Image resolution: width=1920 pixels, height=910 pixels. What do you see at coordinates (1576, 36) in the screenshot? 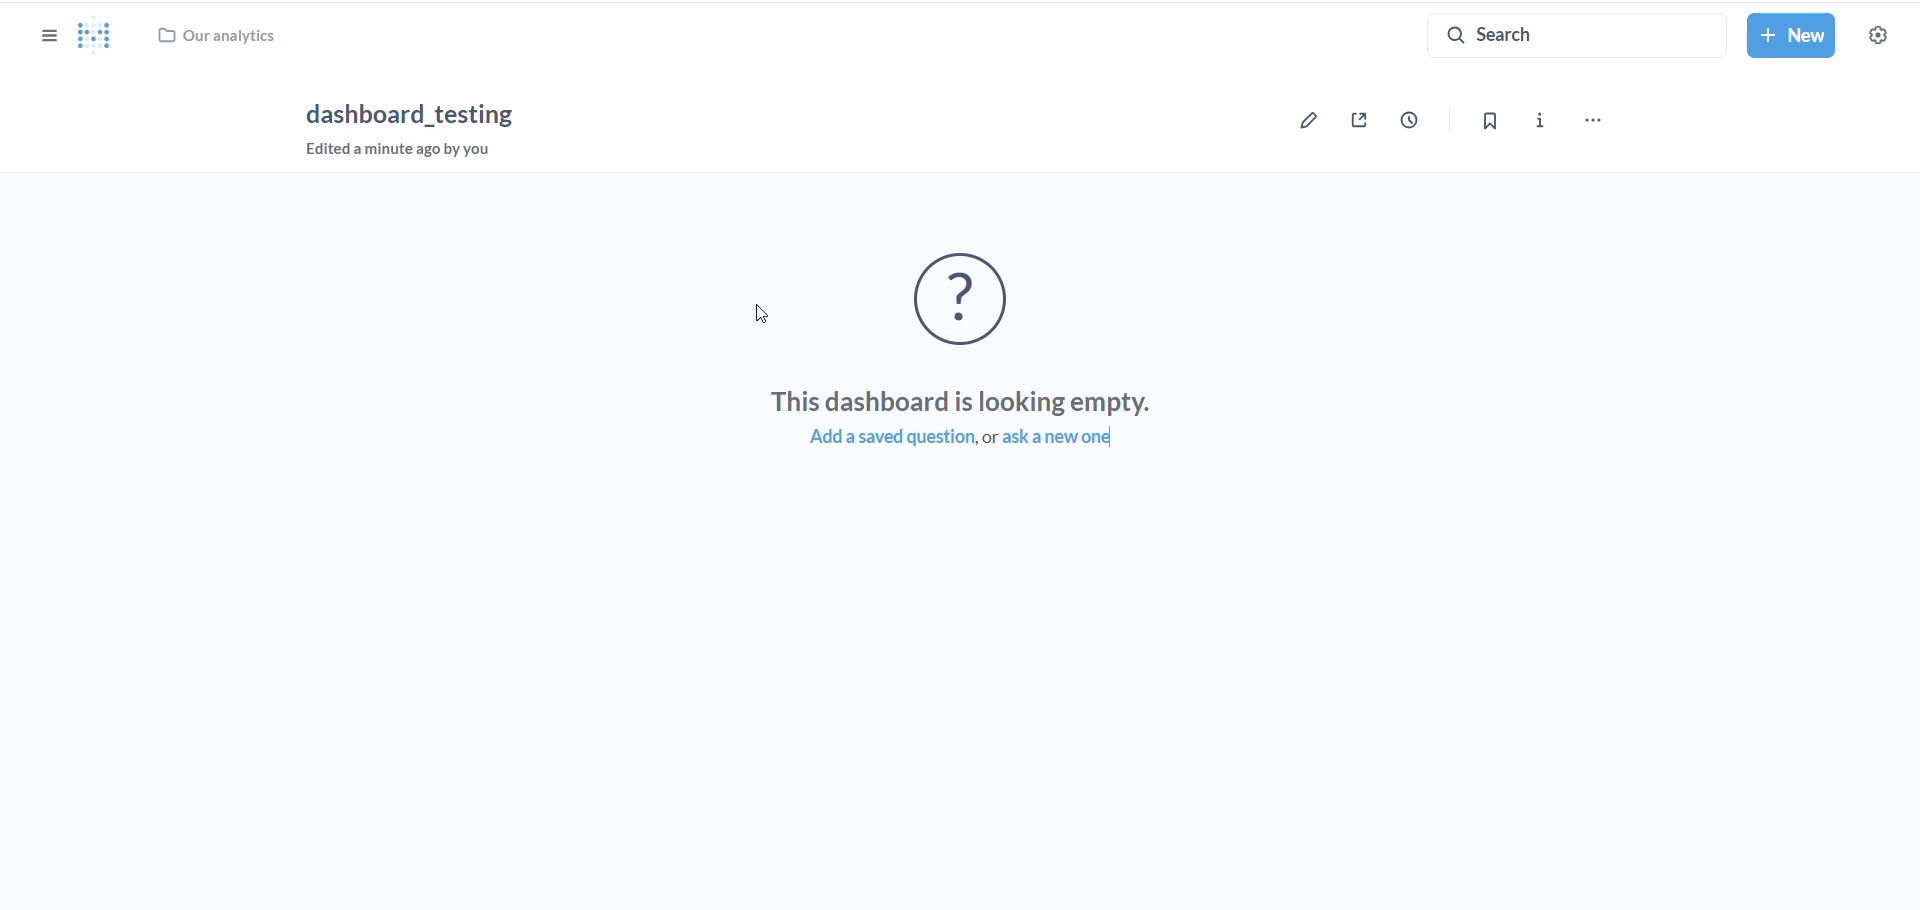
I see `SEARCH BUTTON` at bounding box center [1576, 36].